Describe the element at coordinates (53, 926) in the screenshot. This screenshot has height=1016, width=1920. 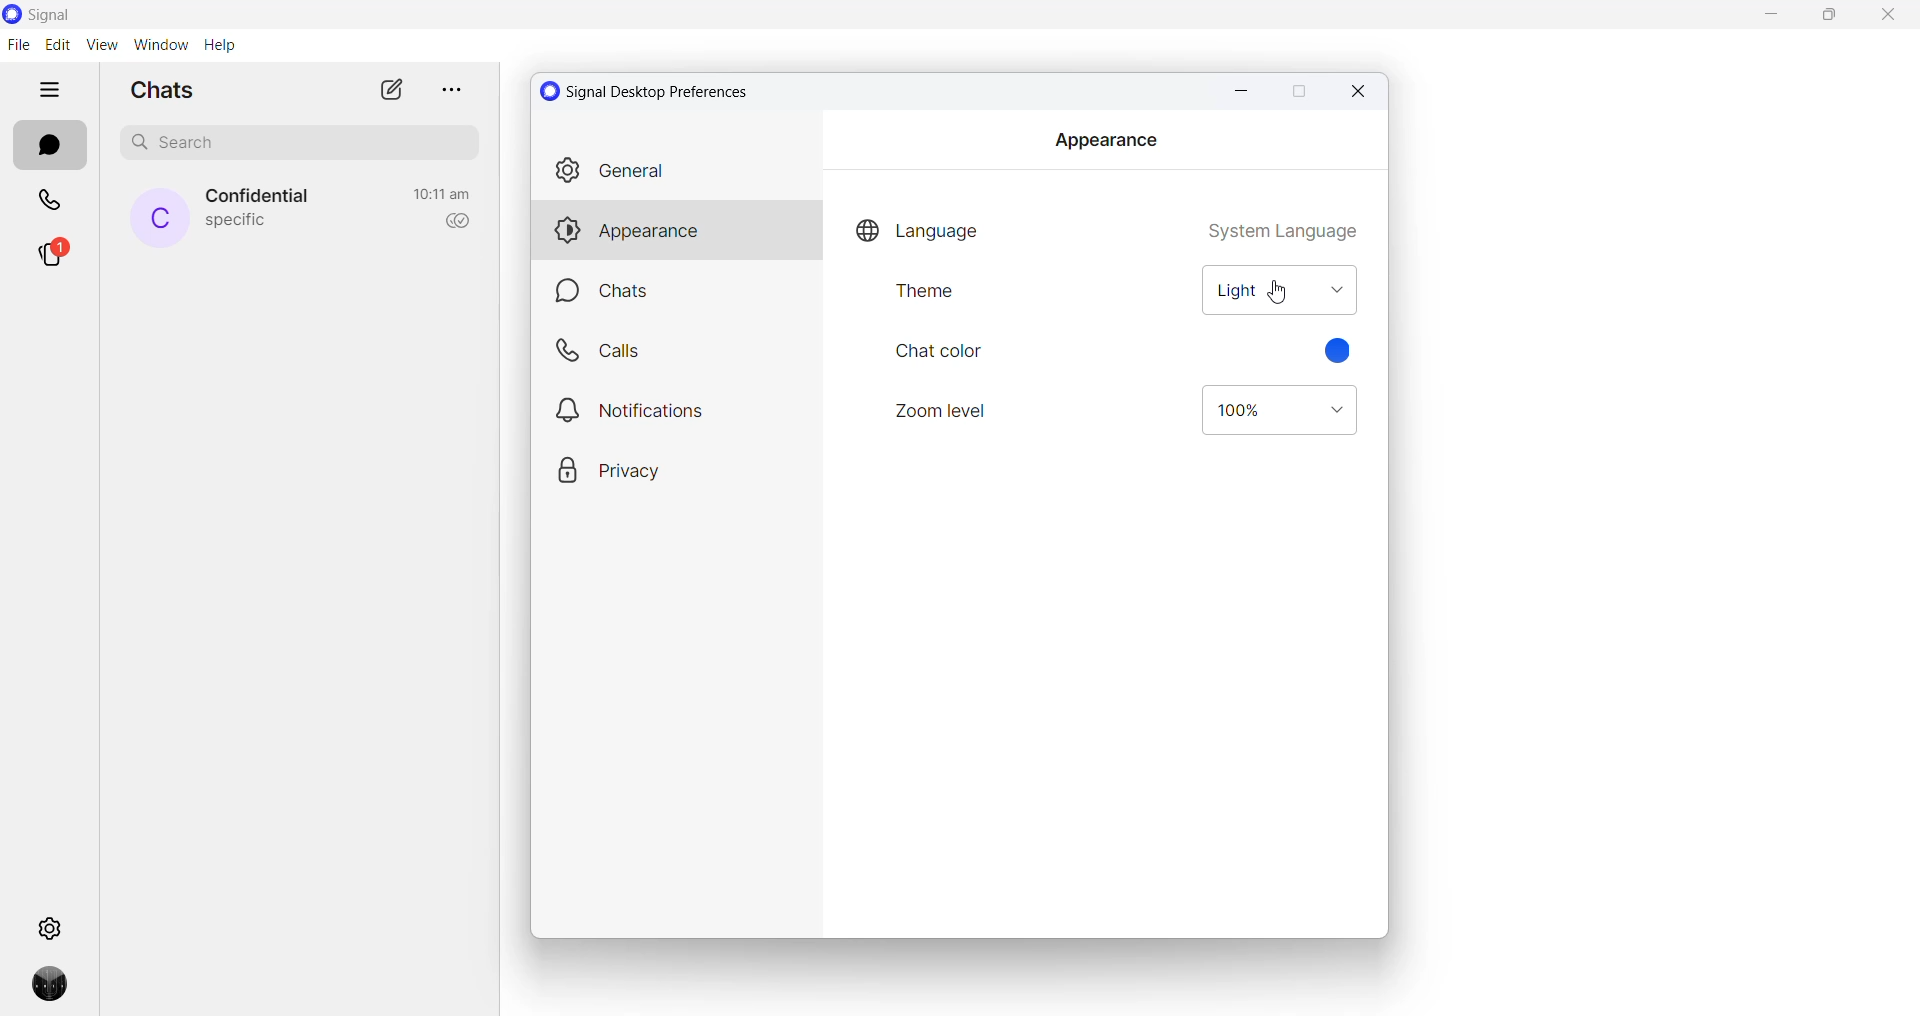
I see `settings` at that location.